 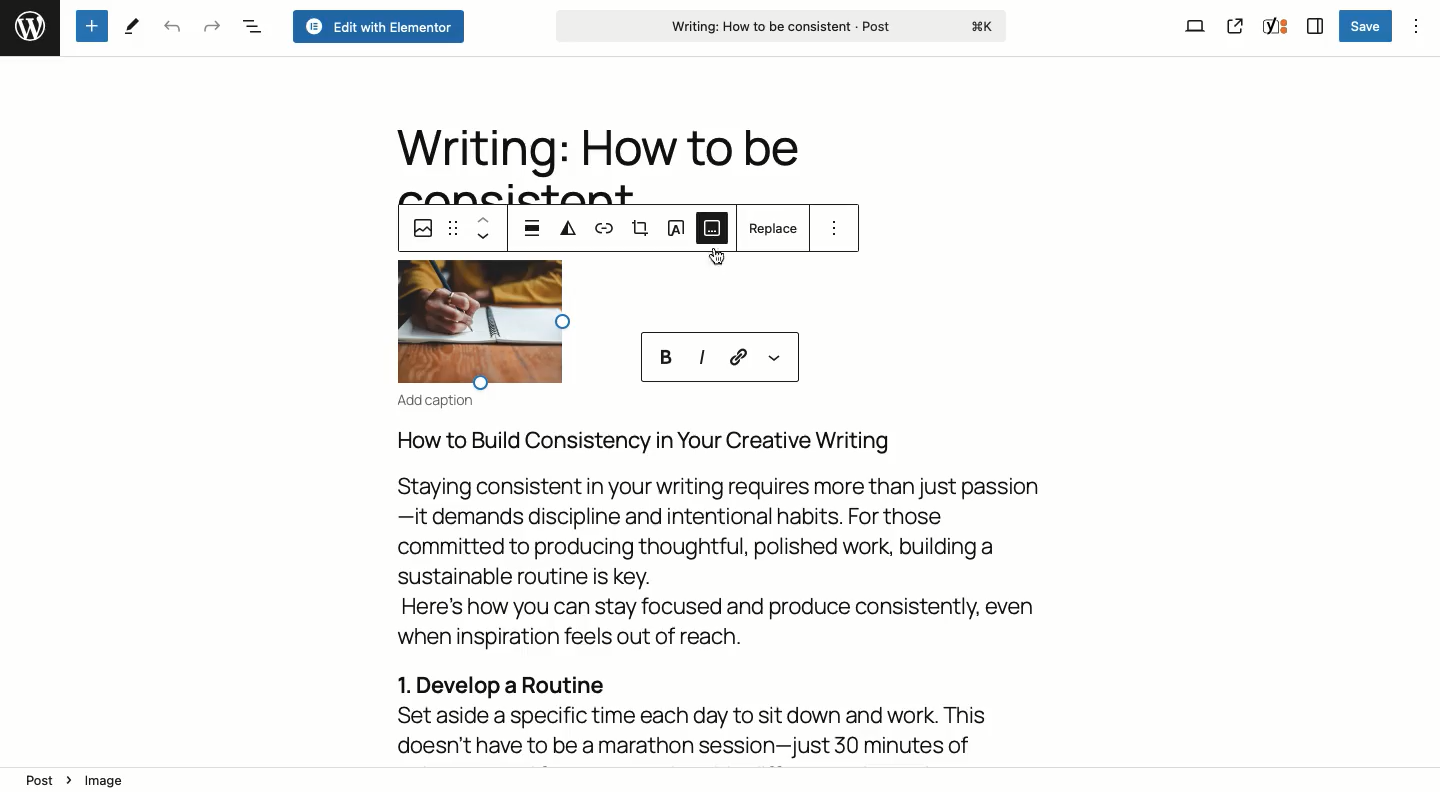 I want to click on Tools, so click(x=135, y=26).